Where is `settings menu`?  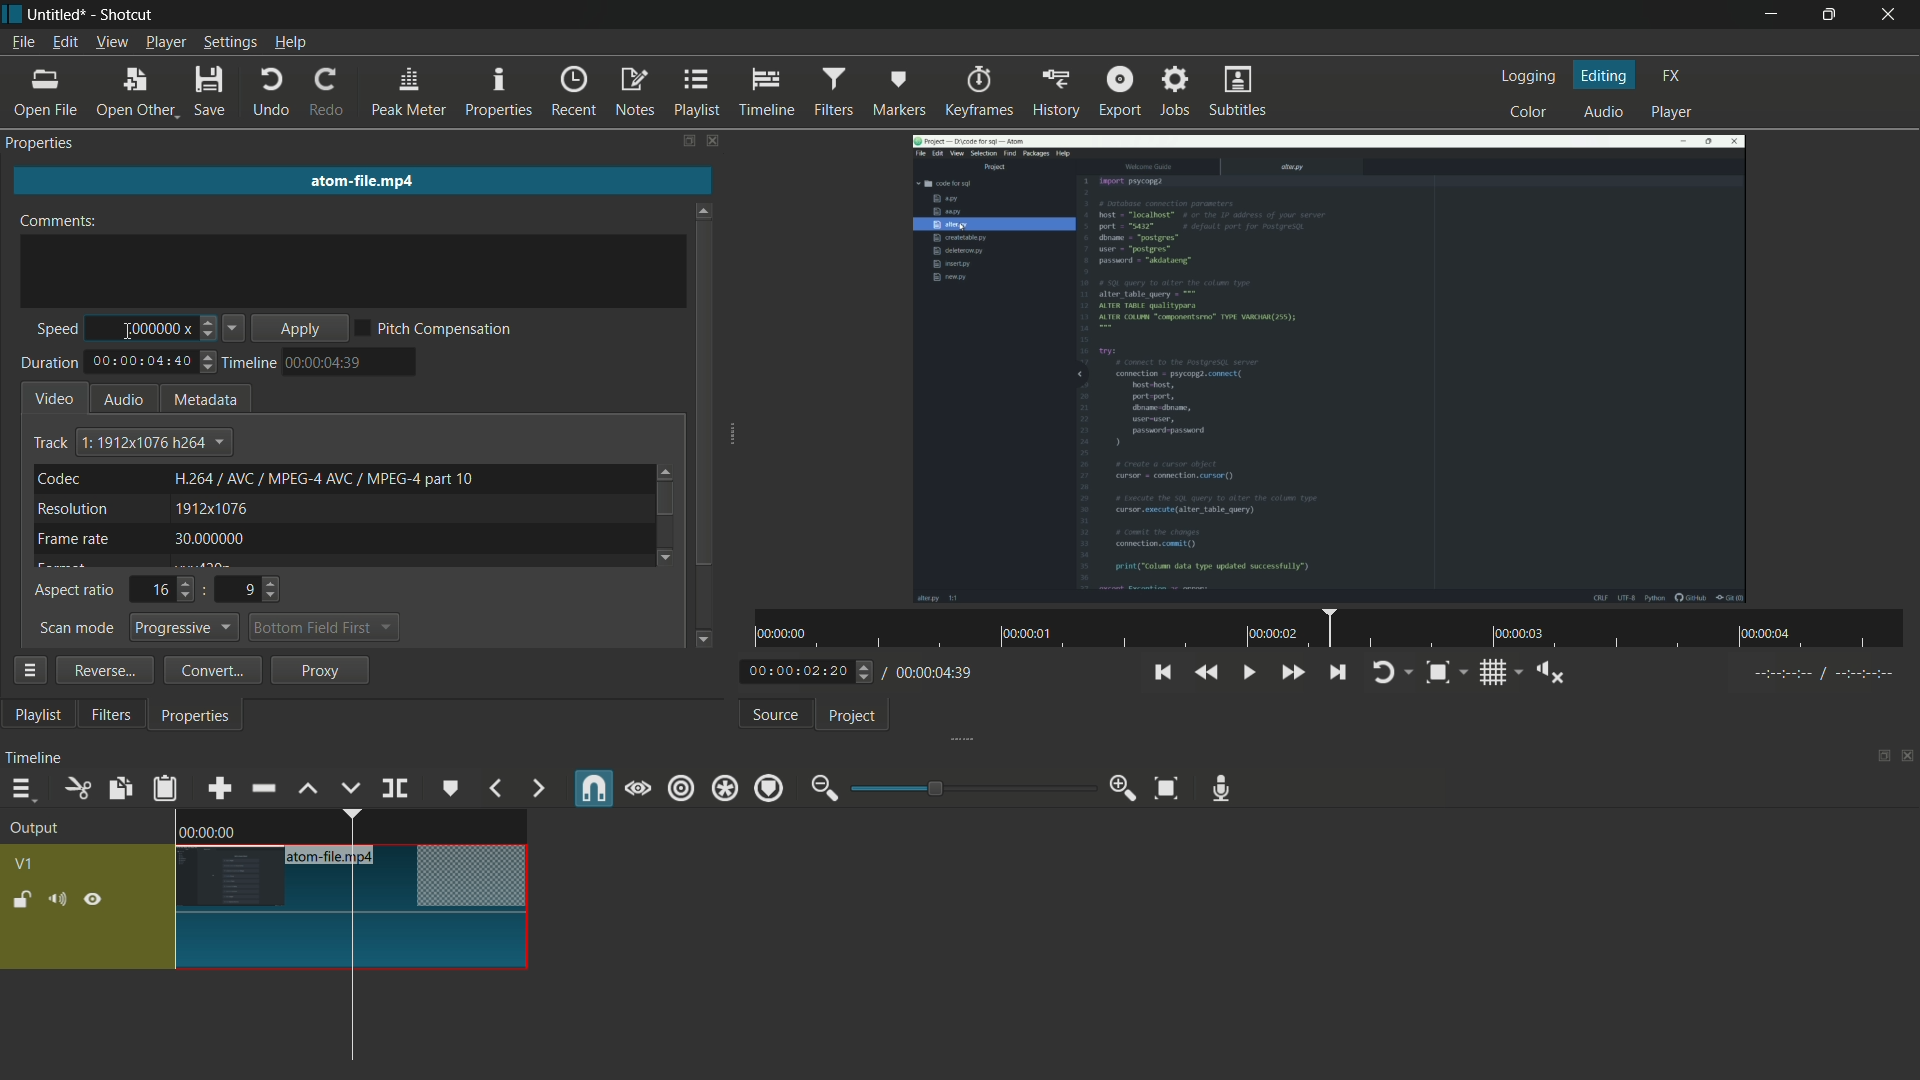 settings menu is located at coordinates (231, 43).